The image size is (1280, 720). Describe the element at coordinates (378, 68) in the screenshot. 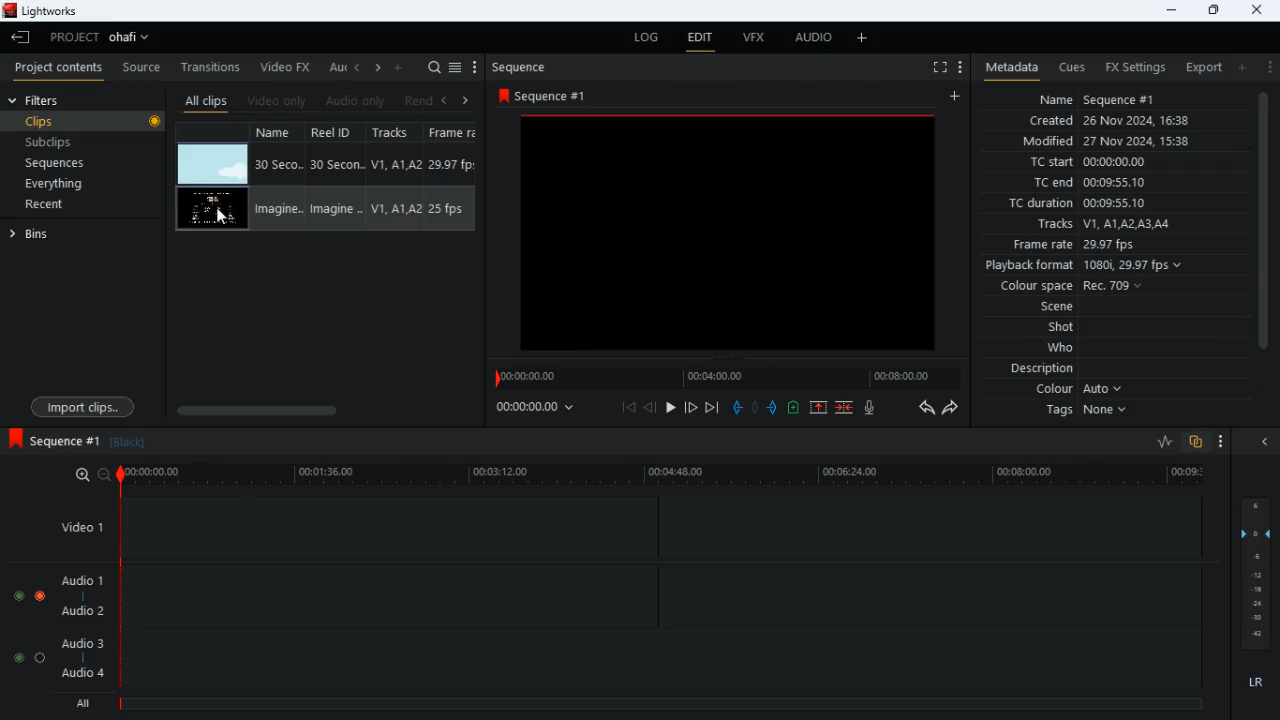

I see `right` at that location.